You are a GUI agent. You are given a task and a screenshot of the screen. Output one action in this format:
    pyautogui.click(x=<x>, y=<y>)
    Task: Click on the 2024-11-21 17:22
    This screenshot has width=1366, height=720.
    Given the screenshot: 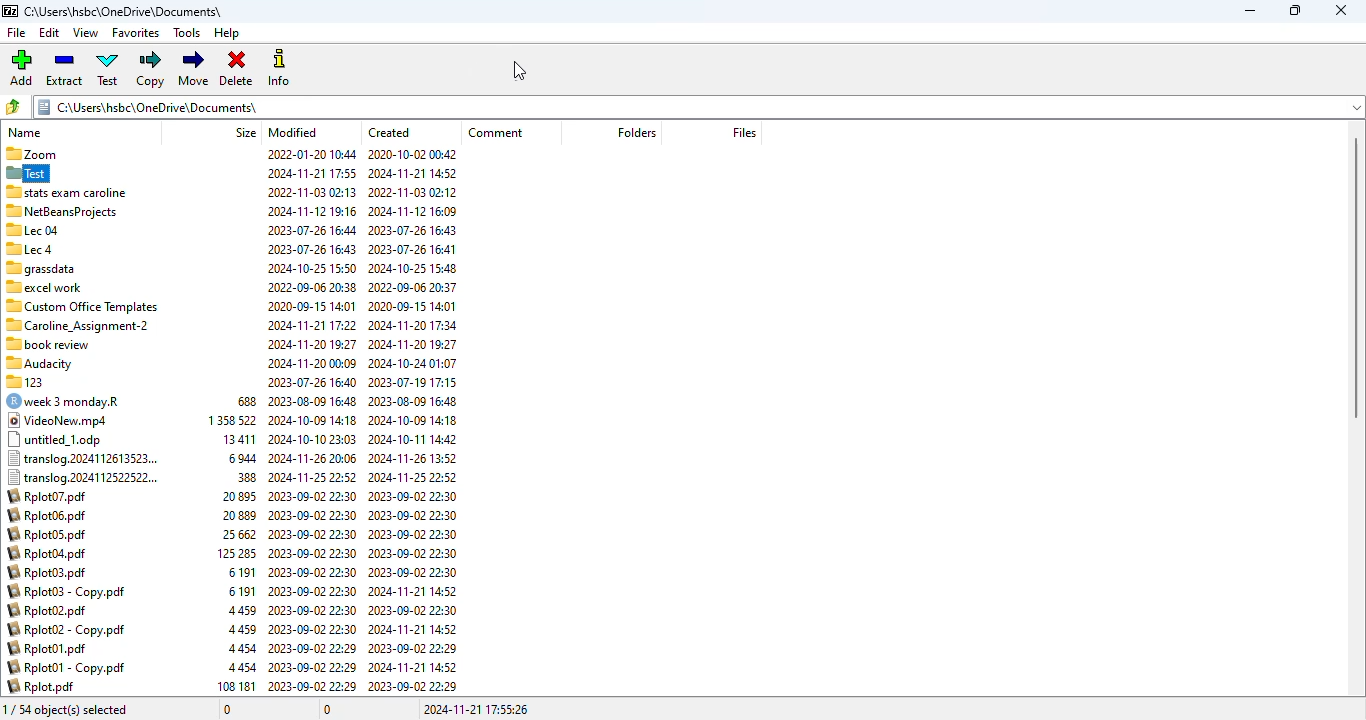 What is the action you would take?
    pyautogui.click(x=313, y=326)
    